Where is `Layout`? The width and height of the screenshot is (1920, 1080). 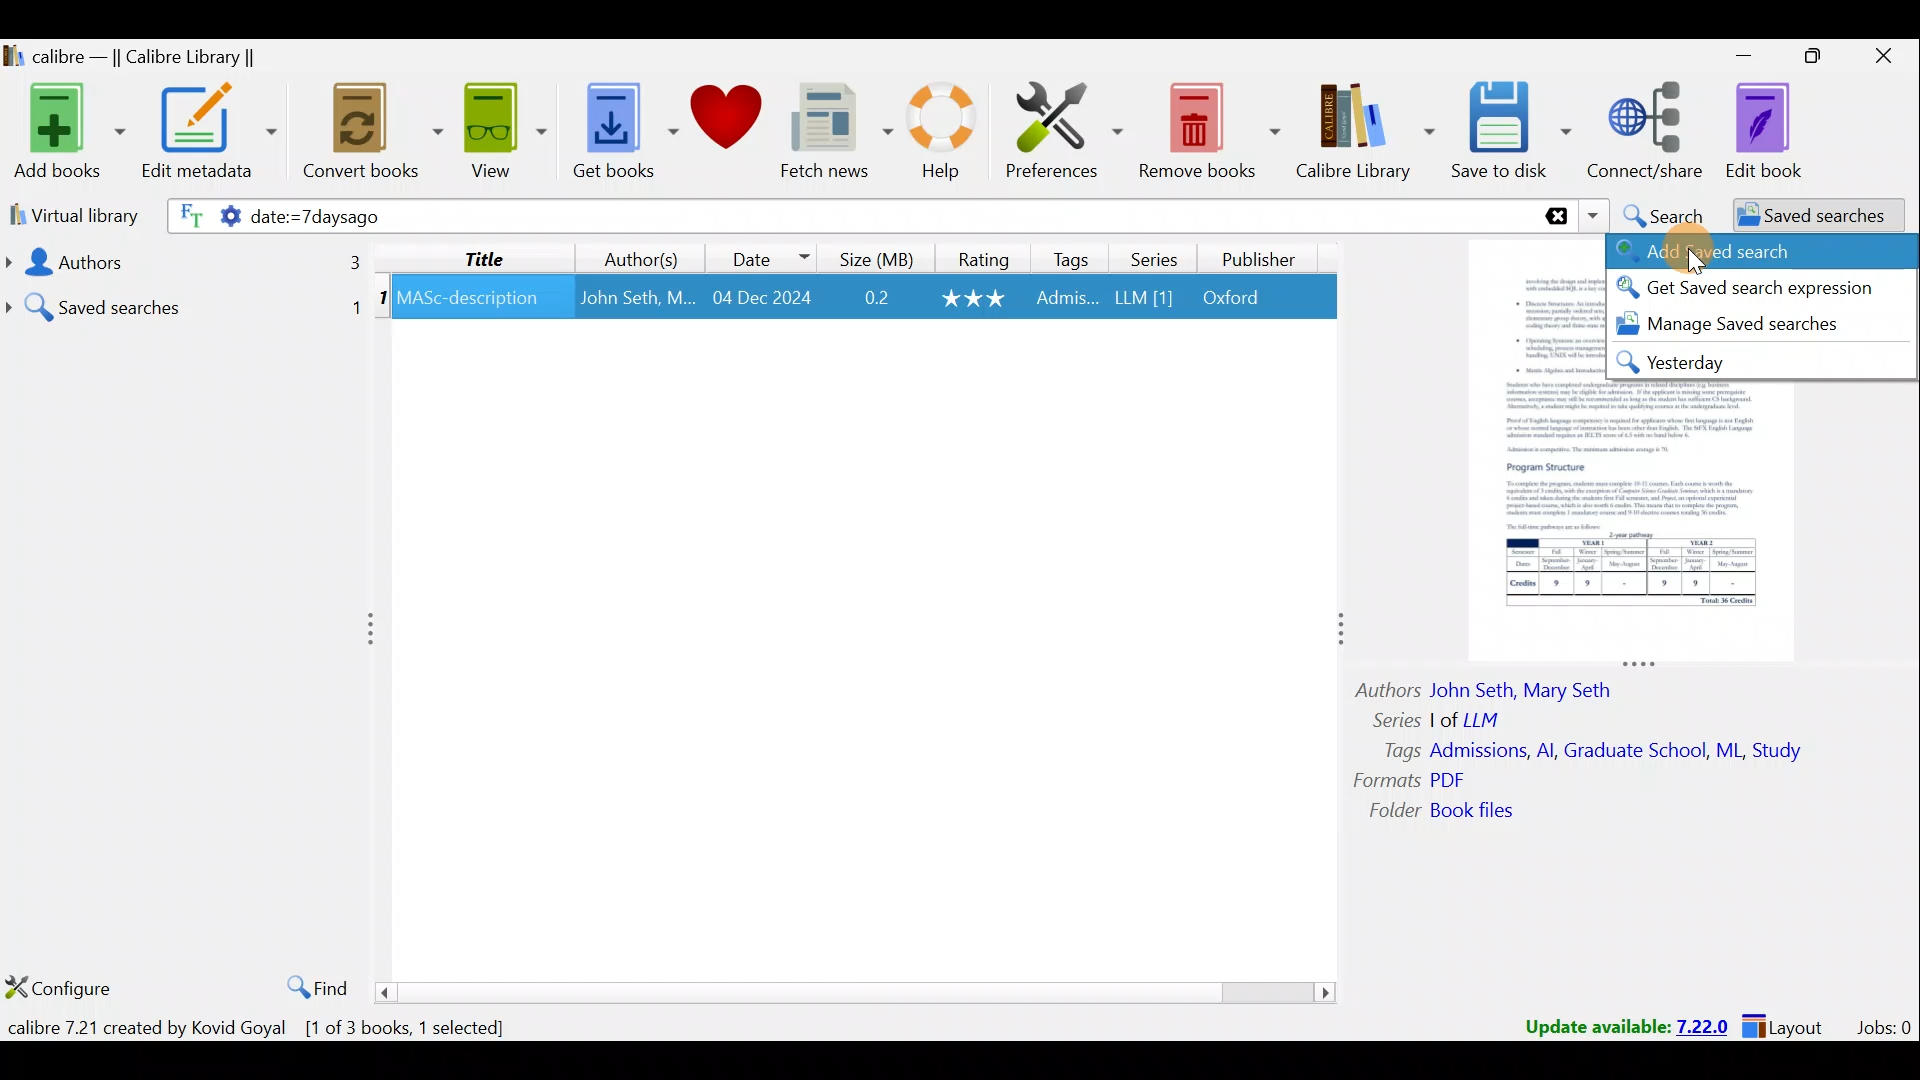
Layout is located at coordinates (1789, 1024).